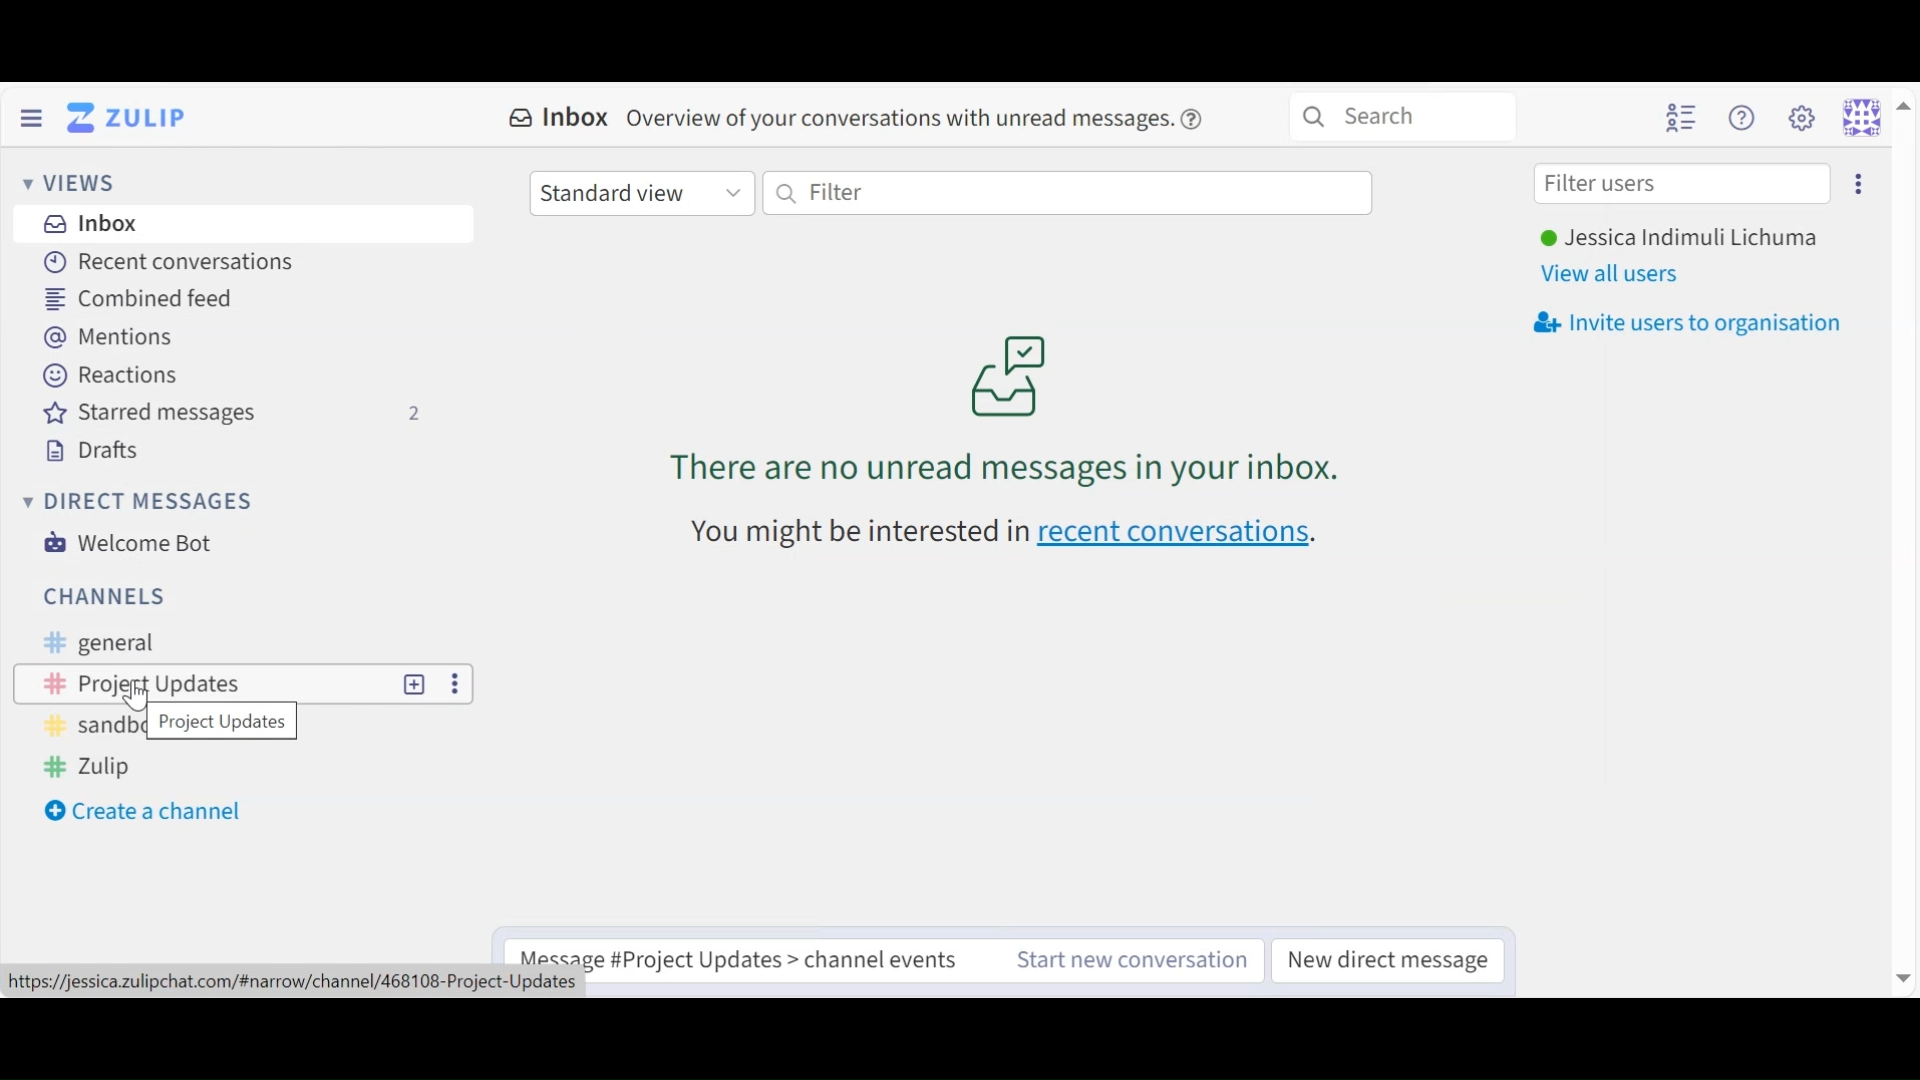 Image resolution: width=1920 pixels, height=1080 pixels. What do you see at coordinates (135, 543) in the screenshot?
I see `Welcome Bot` at bounding box center [135, 543].